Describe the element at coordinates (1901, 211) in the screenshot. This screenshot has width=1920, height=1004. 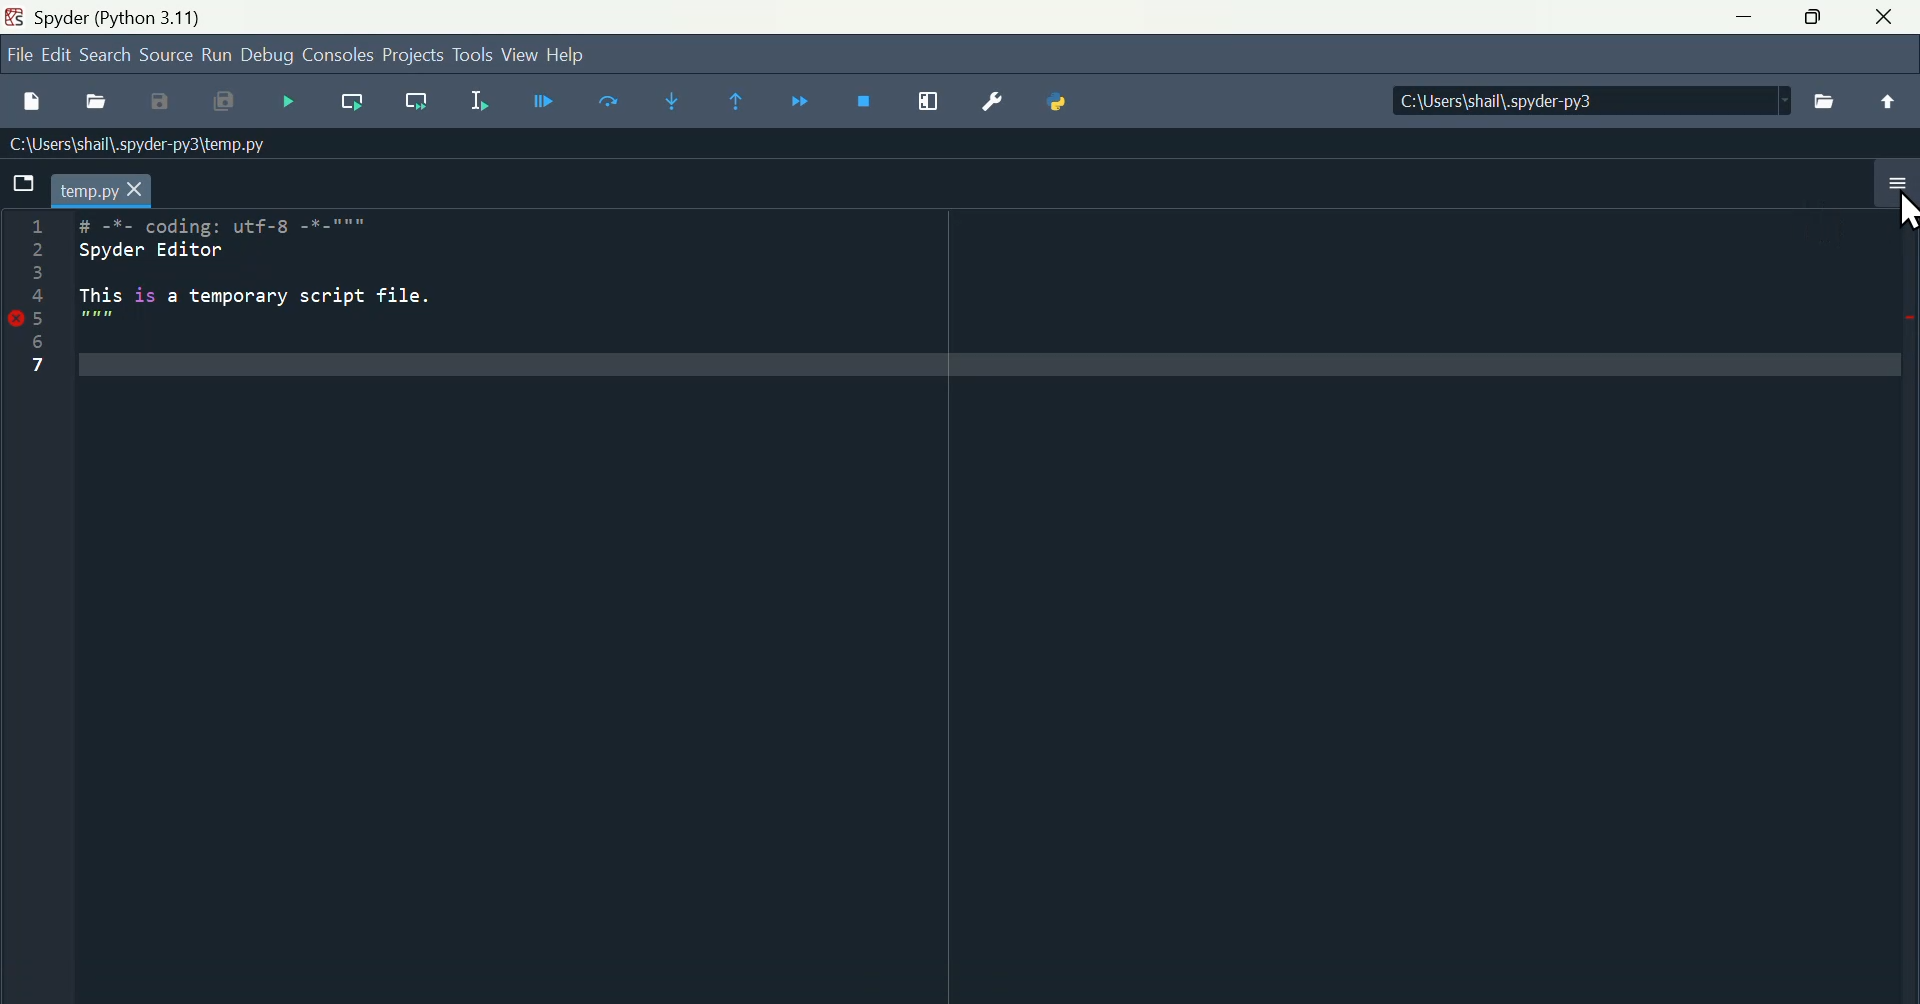
I see `Cursor on More options` at that location.